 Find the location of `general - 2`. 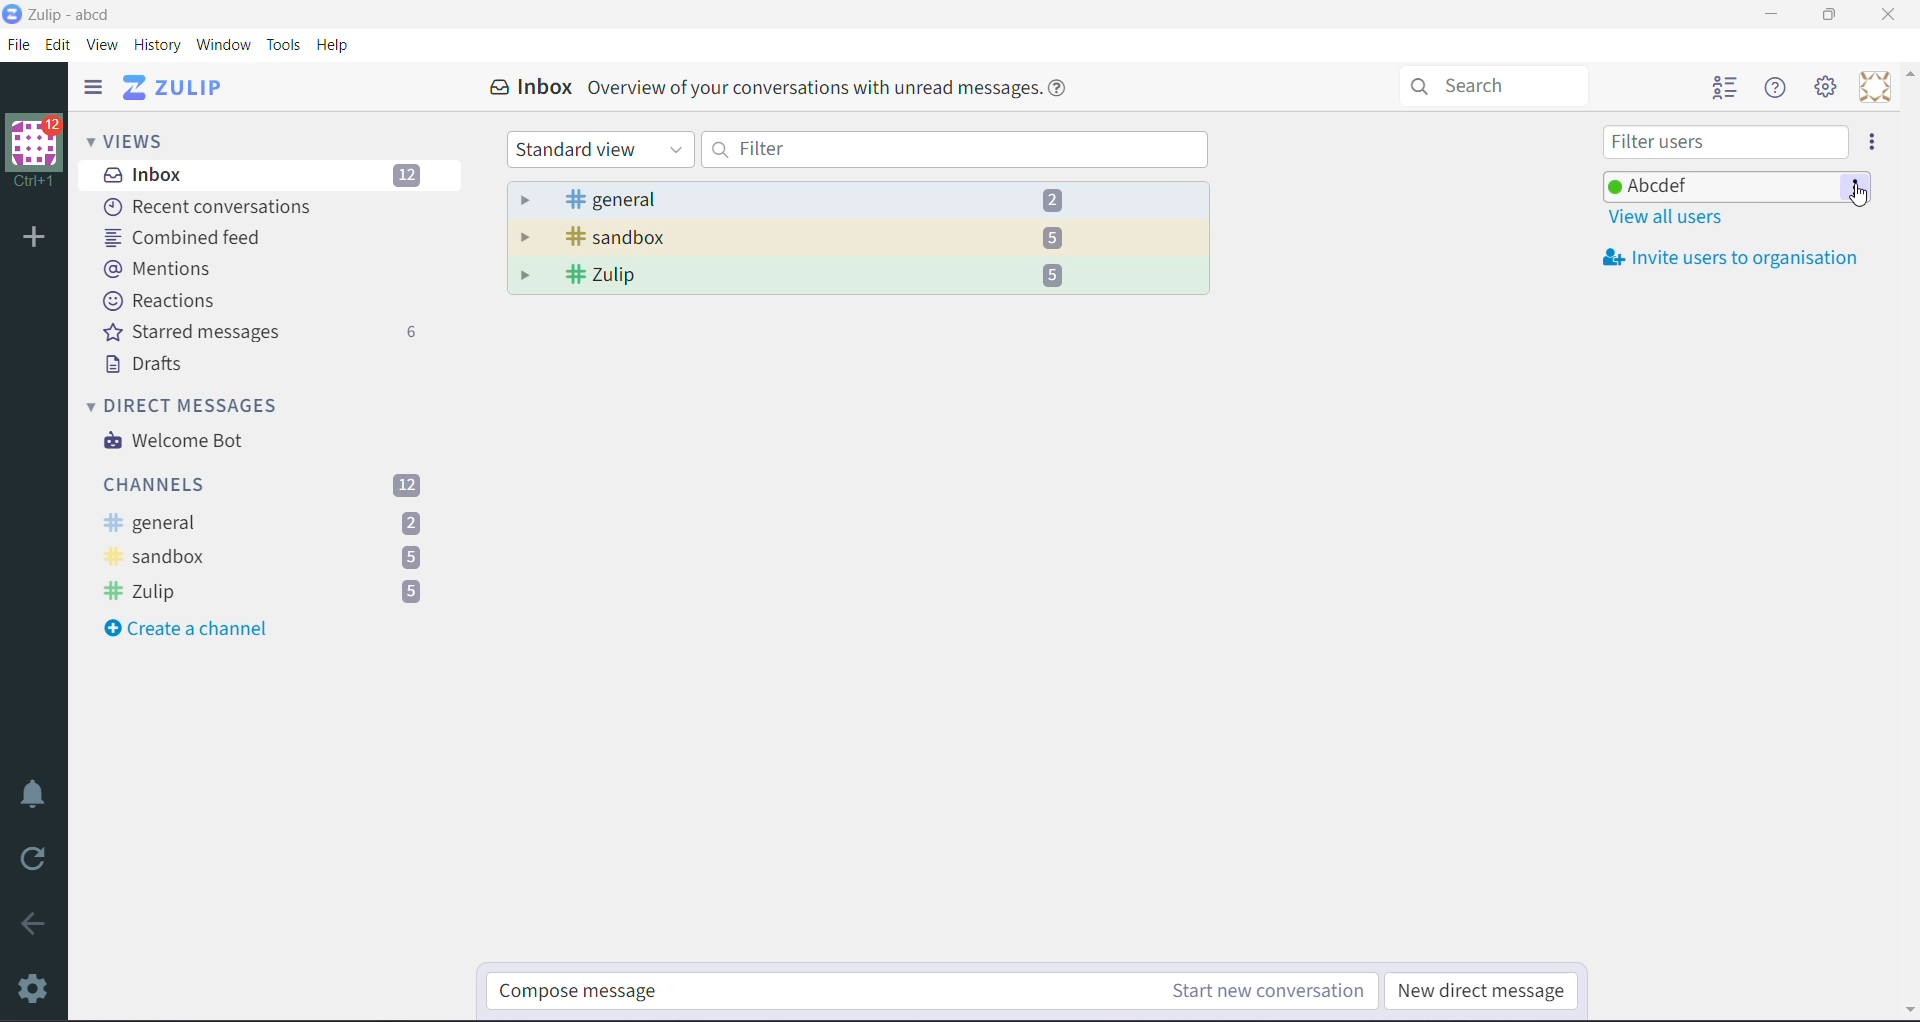

general - 2 is located at coordinates (859, 199).